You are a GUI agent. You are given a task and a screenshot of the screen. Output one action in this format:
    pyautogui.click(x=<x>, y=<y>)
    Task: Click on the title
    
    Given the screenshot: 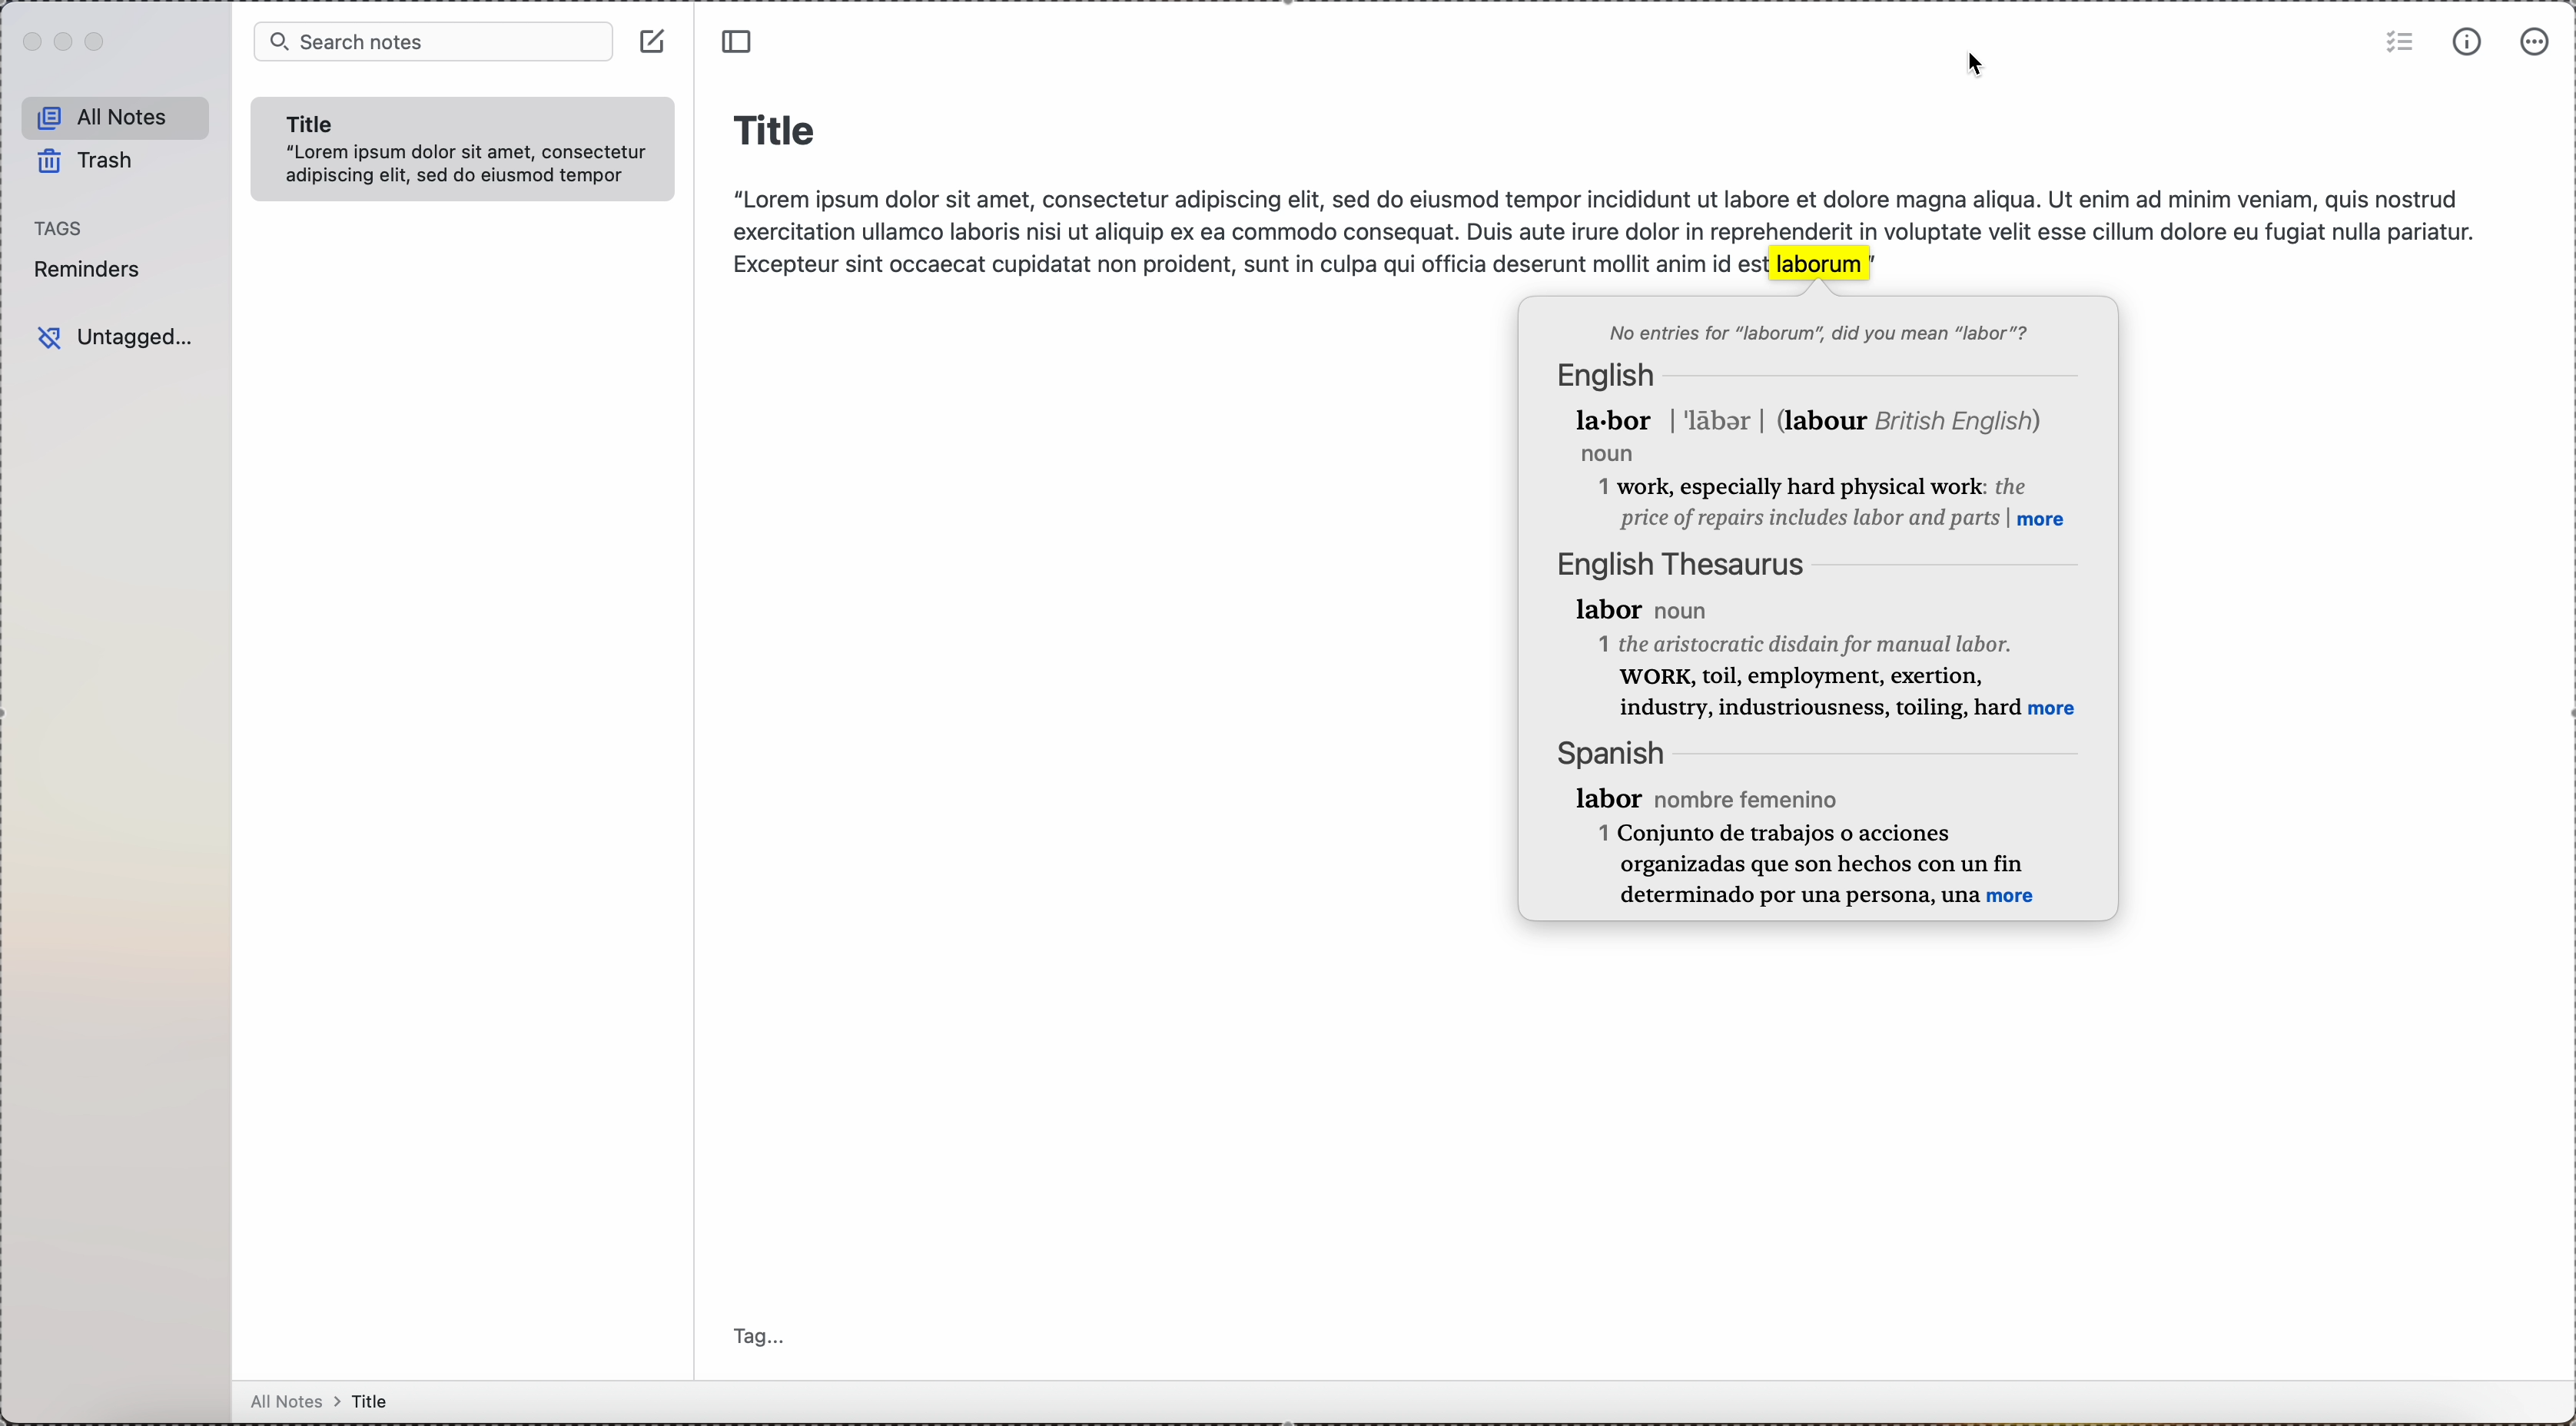 What is the action you would take?
    pyautogui.click(x=776, y=126)
    